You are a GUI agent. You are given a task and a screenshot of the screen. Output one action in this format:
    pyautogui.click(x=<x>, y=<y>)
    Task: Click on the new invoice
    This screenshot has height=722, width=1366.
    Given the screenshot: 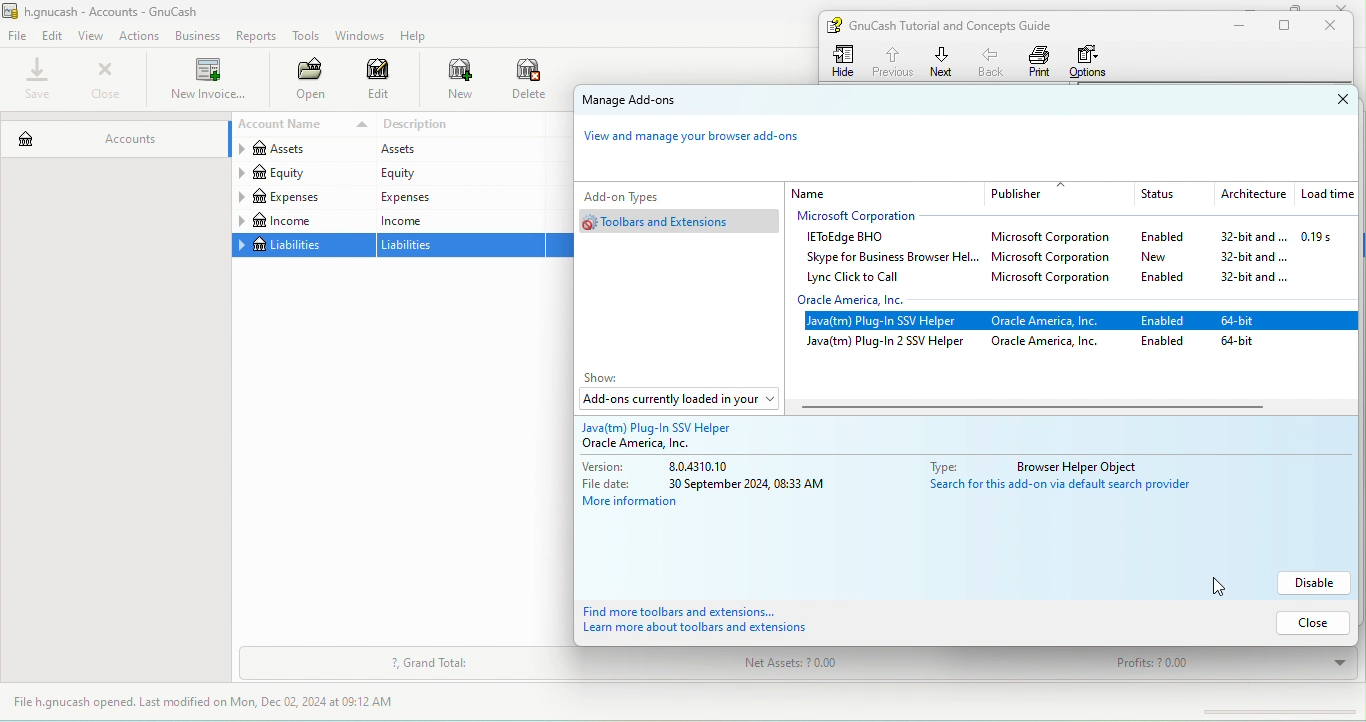 What is the action you would take?
    pyautogui.click(x=206, y=81)
    